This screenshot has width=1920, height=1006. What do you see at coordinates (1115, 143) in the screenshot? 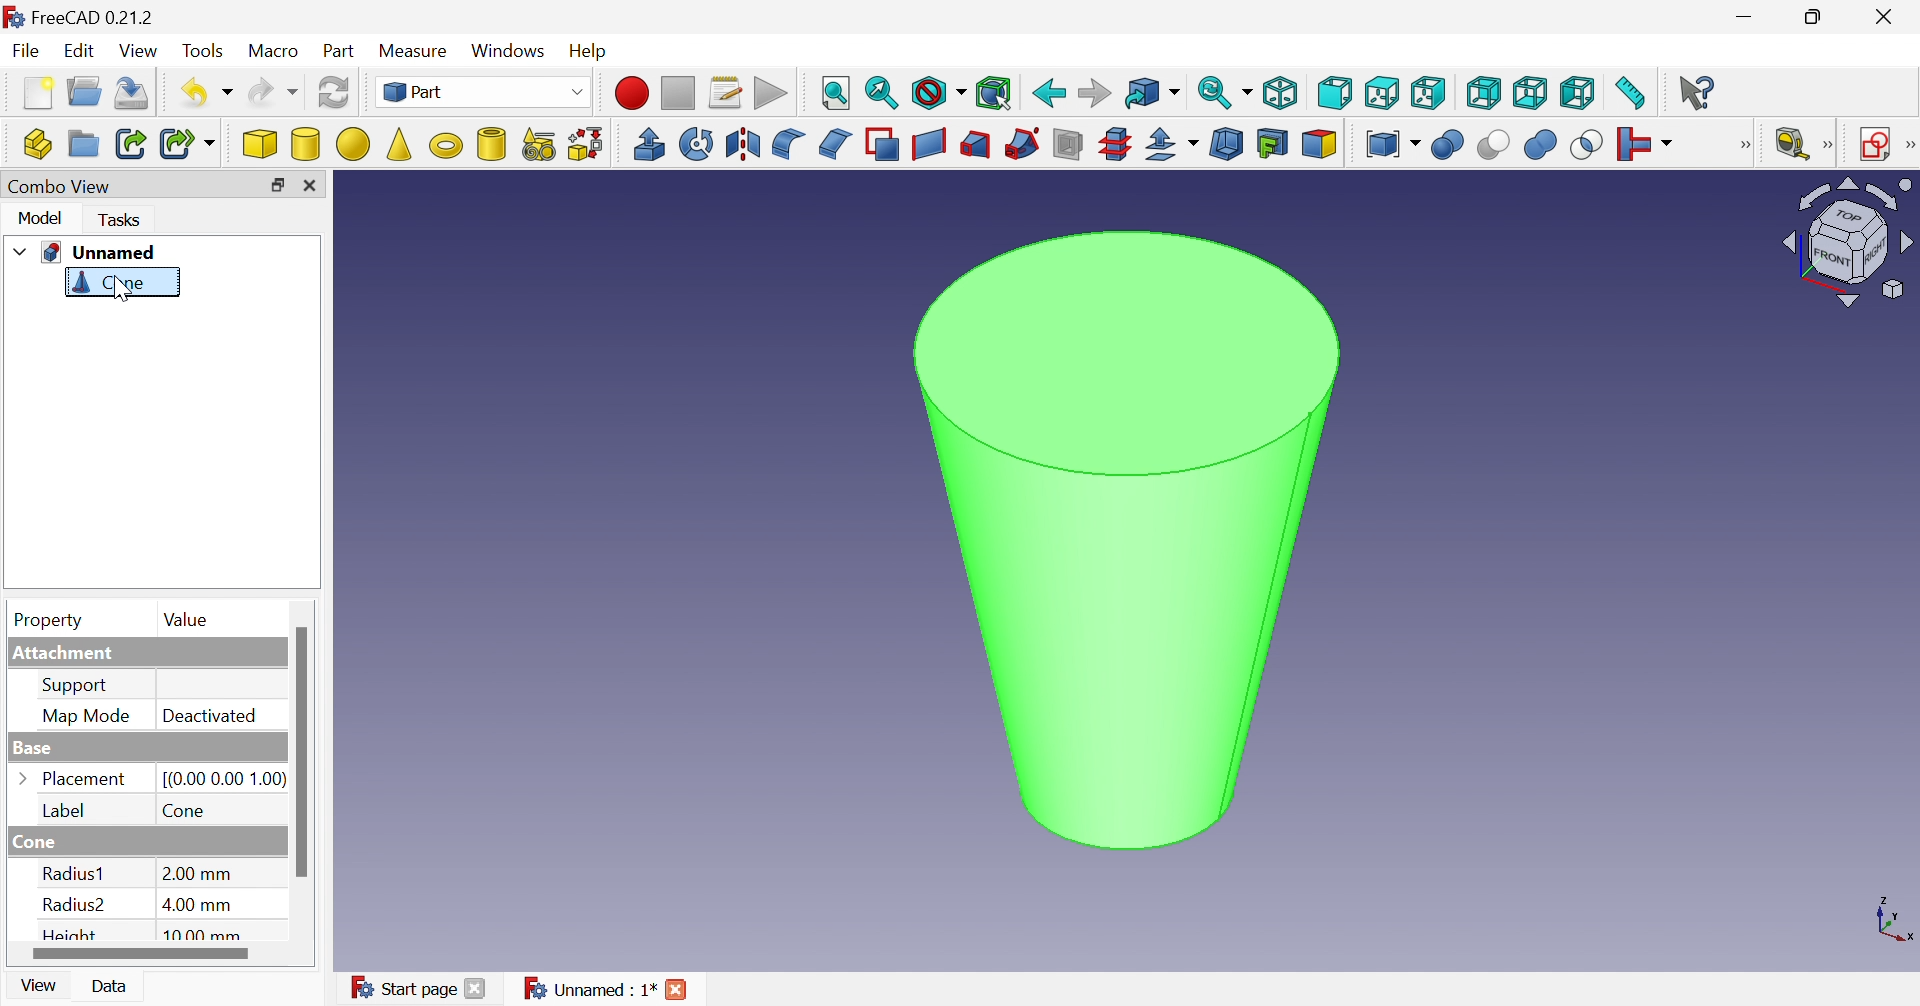
I see `Cross-sections` at bounding box center [1115, 143].